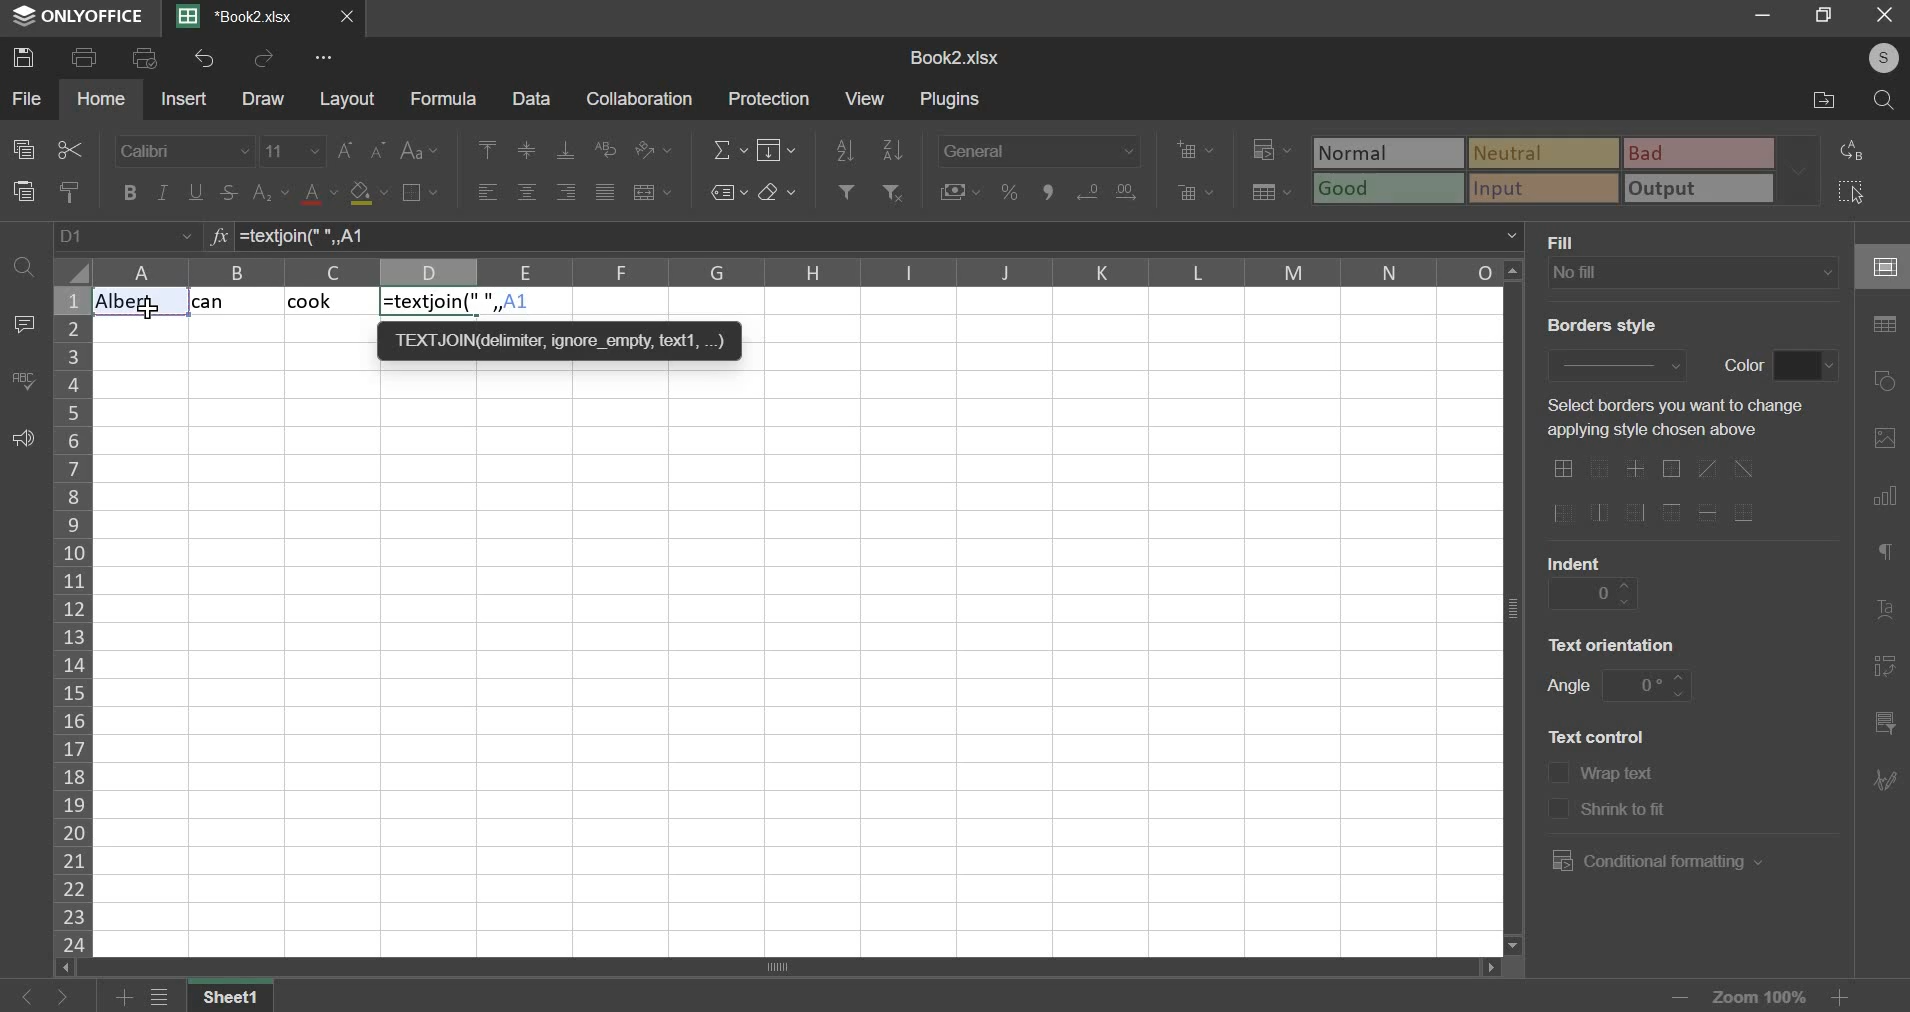 The height and width of the screenshot is (1012, 1910). What do you see at coordinates (773, 98) in the screenshot?
I see `protection` at bounding box center [773, 98].